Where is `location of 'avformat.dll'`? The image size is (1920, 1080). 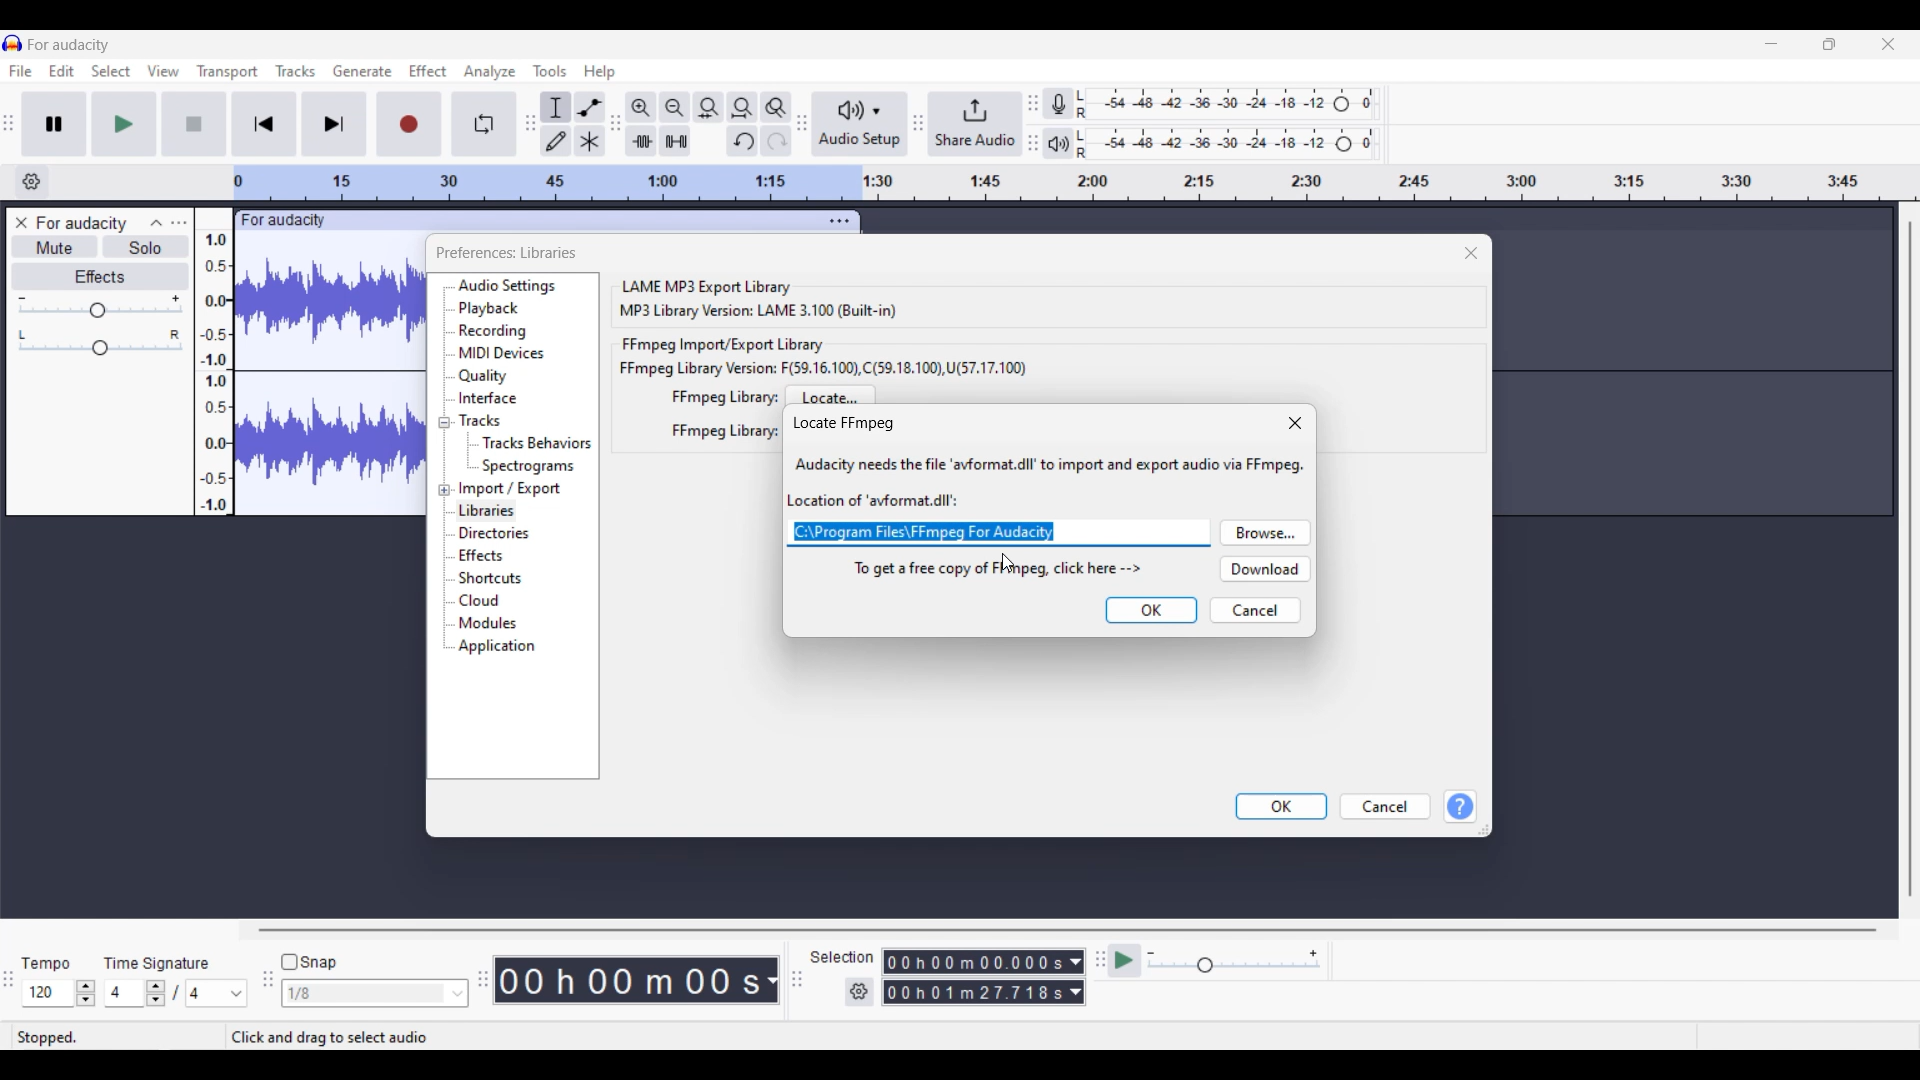 location of 'avformat.dll' is located at coordinates (875, 501).